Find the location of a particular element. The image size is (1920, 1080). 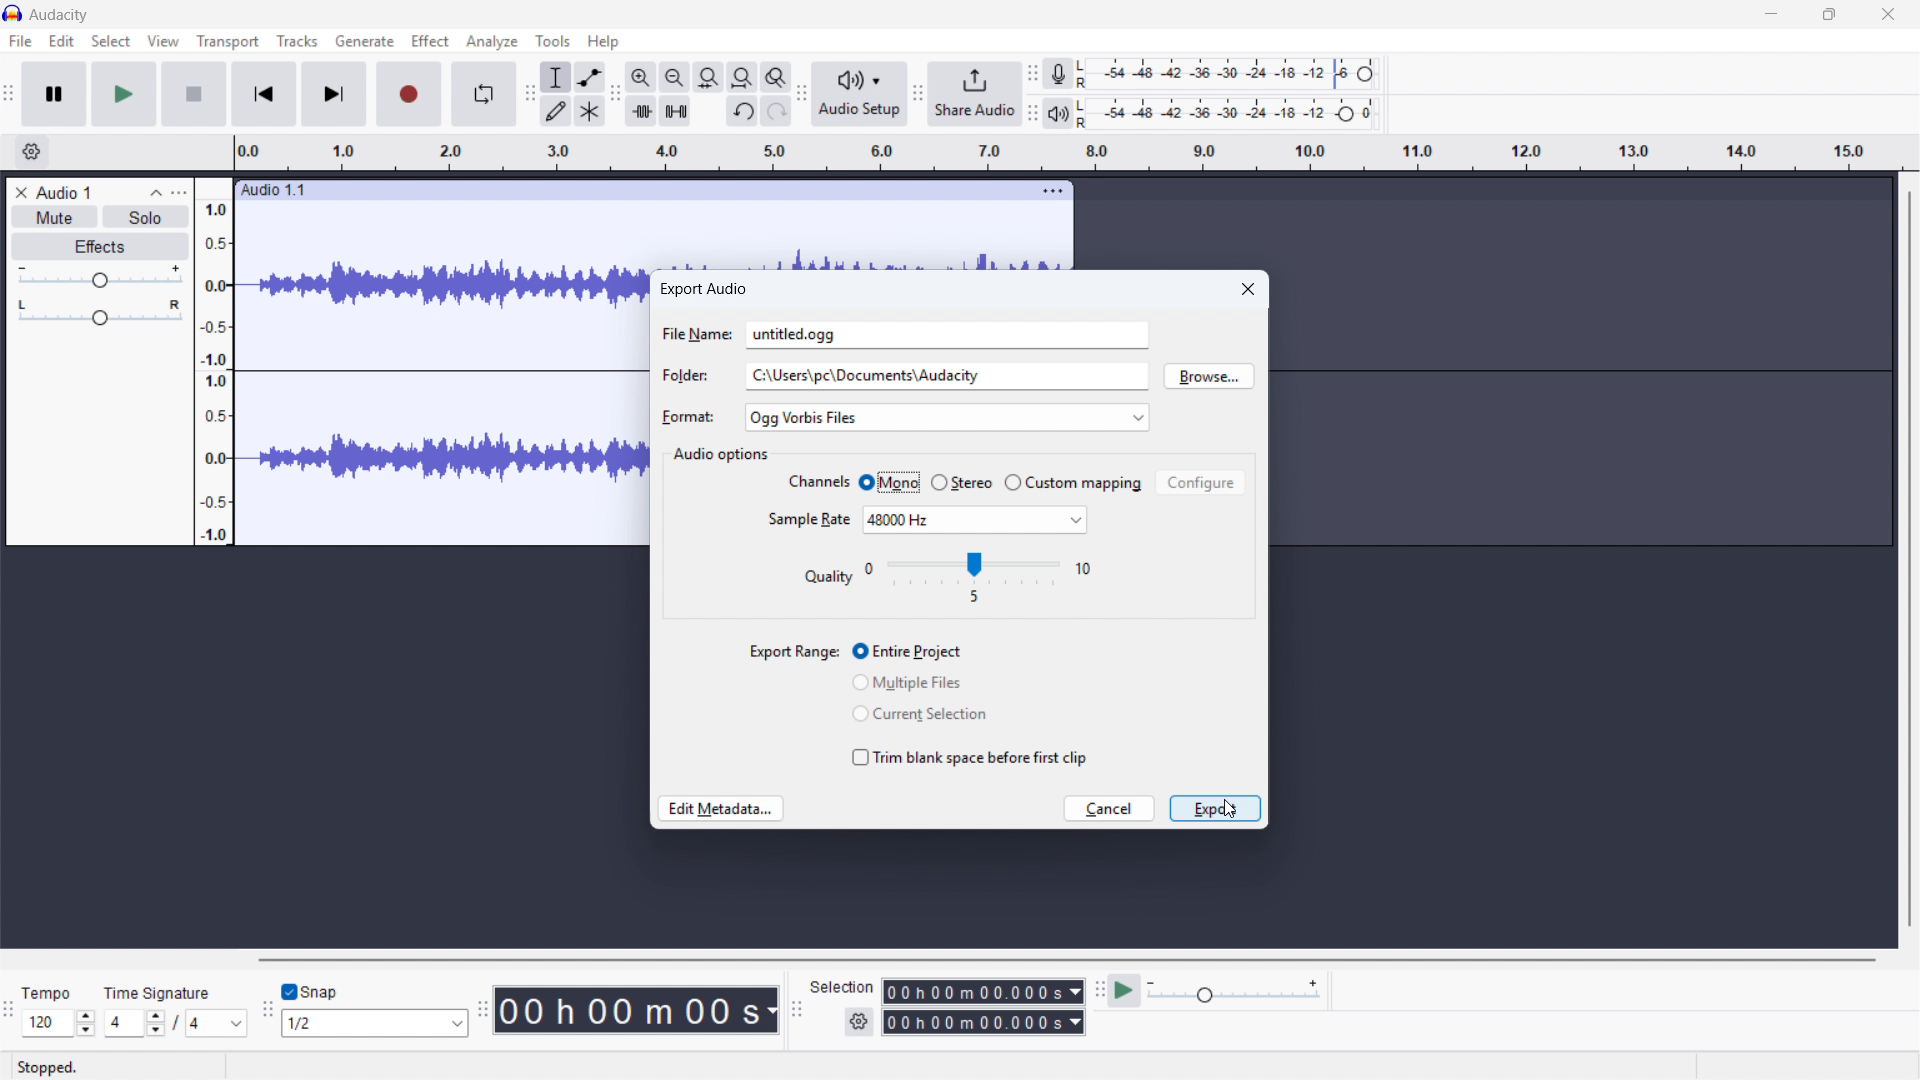

Selection settings  is located at coordinates (859, 1021).